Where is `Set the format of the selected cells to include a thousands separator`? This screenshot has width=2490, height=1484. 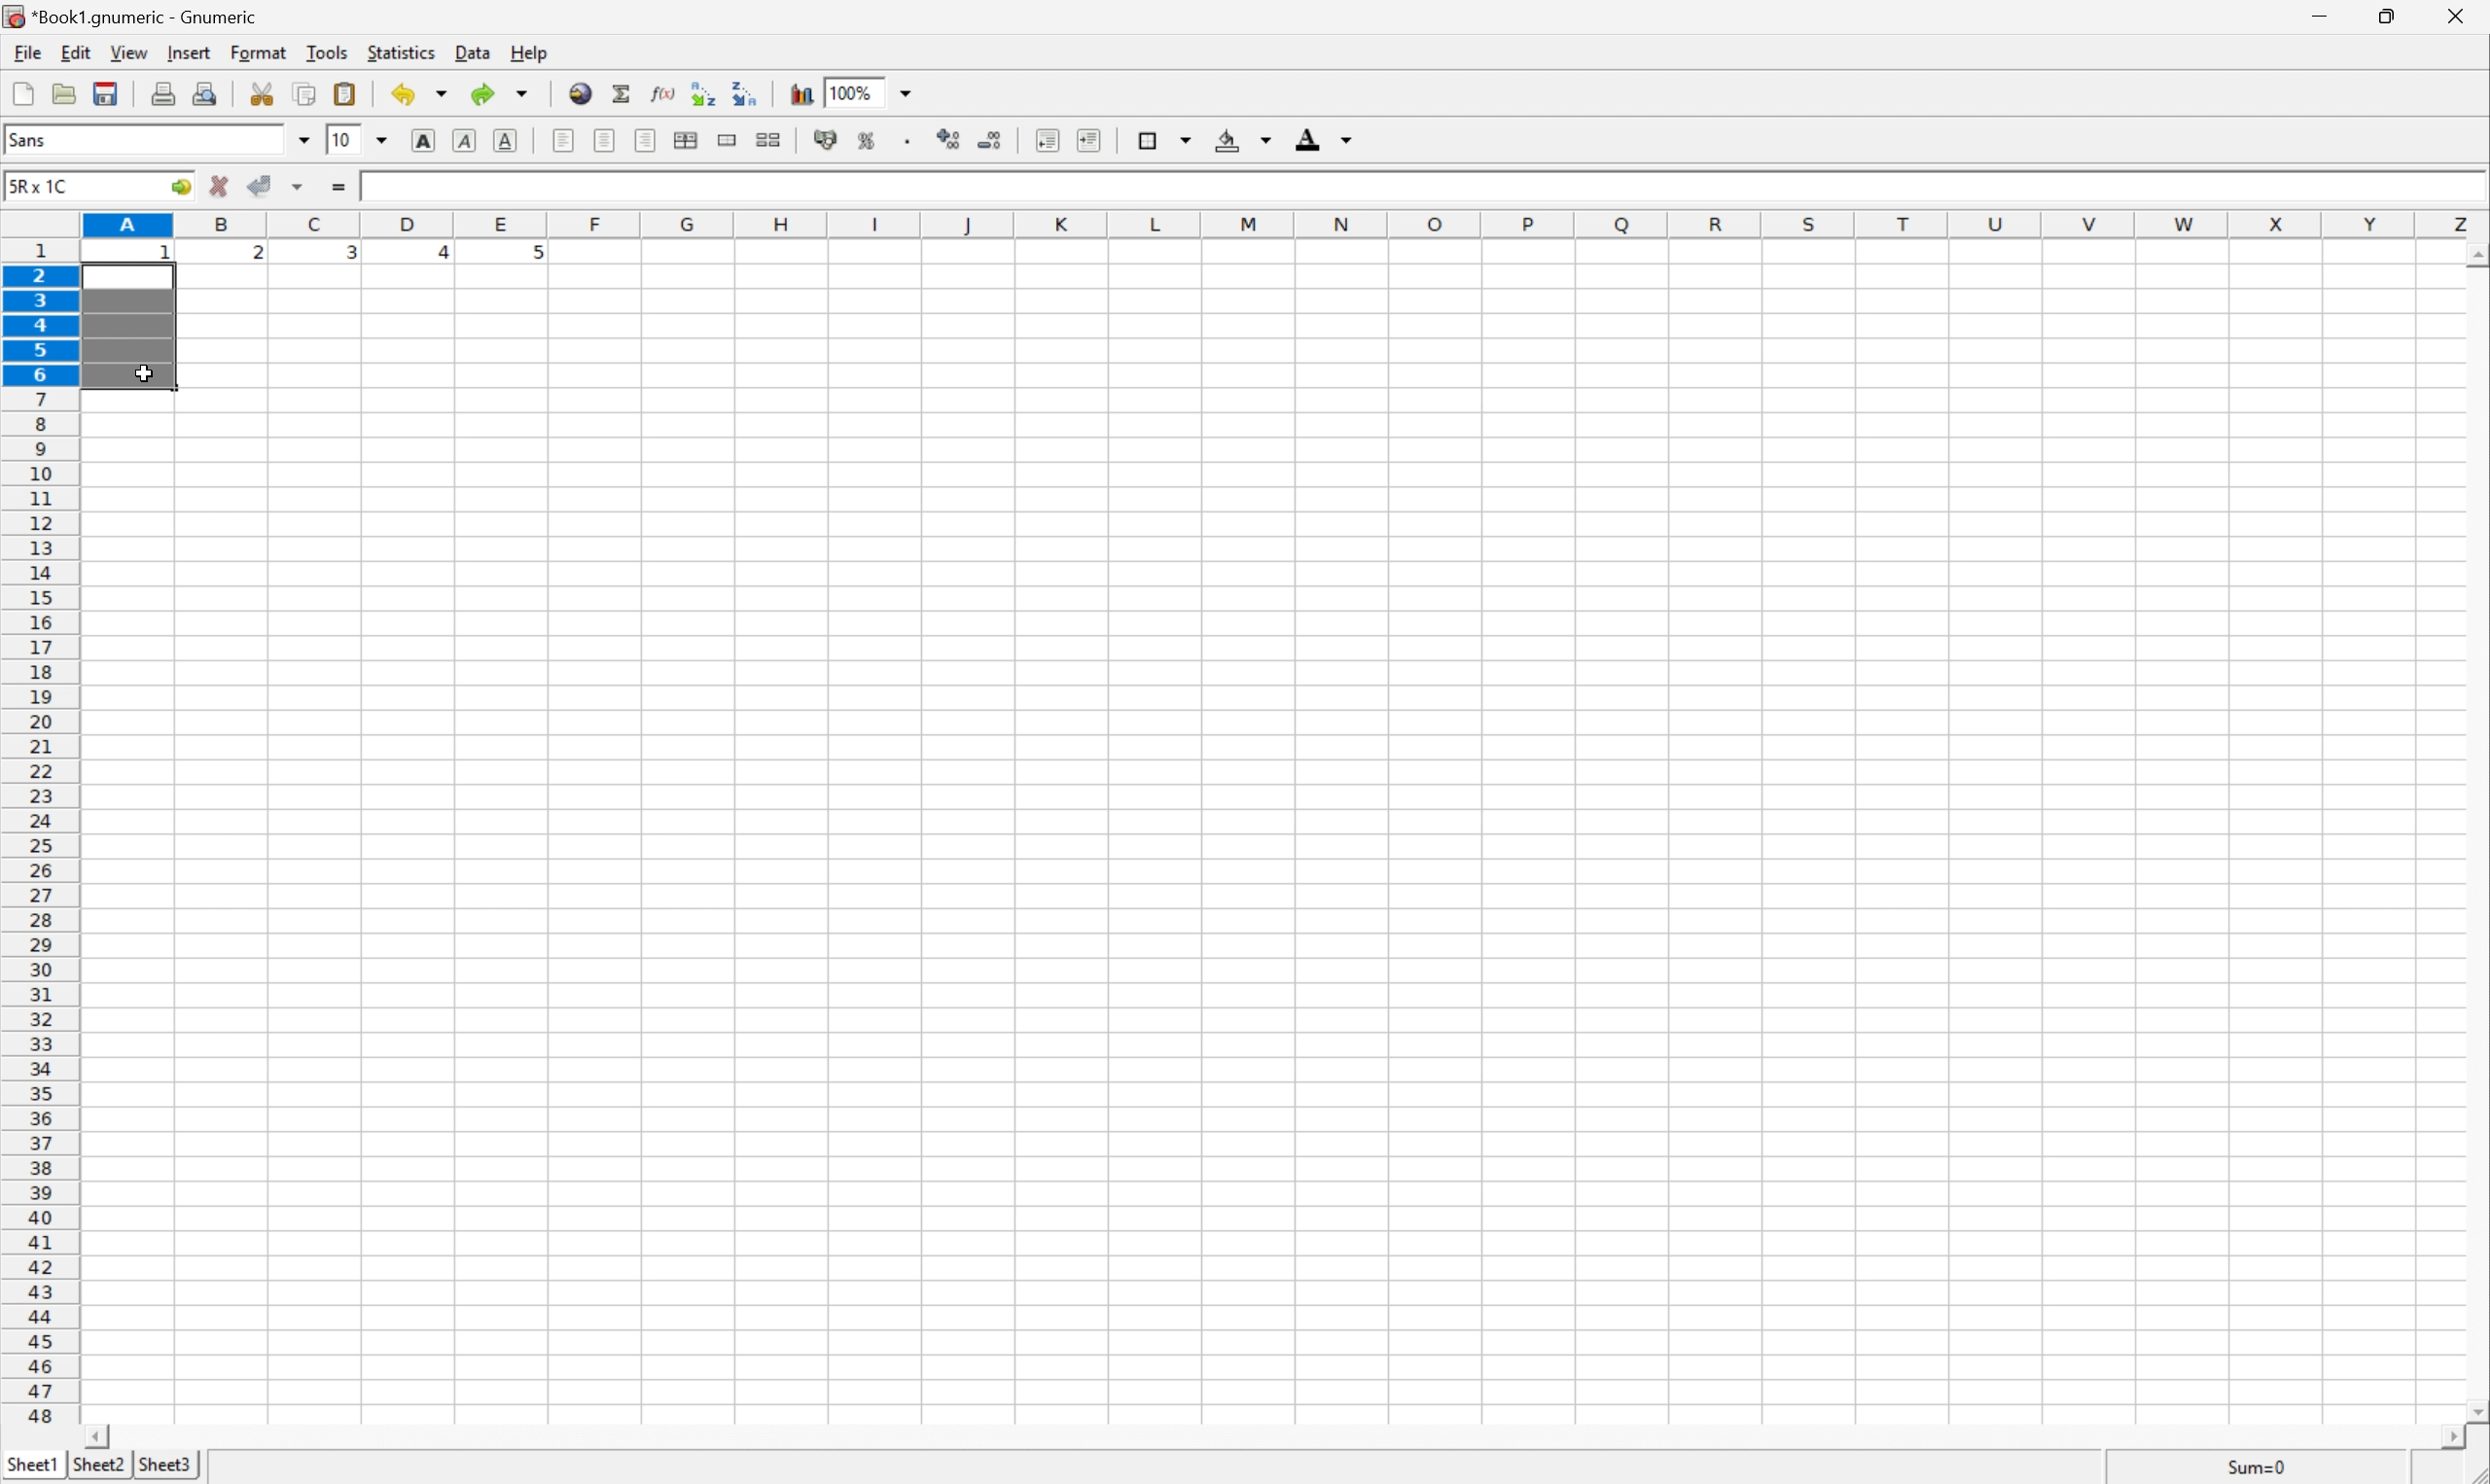
Set the format of the selected cells to include a thousands separator is located at coordinates (907, 142).